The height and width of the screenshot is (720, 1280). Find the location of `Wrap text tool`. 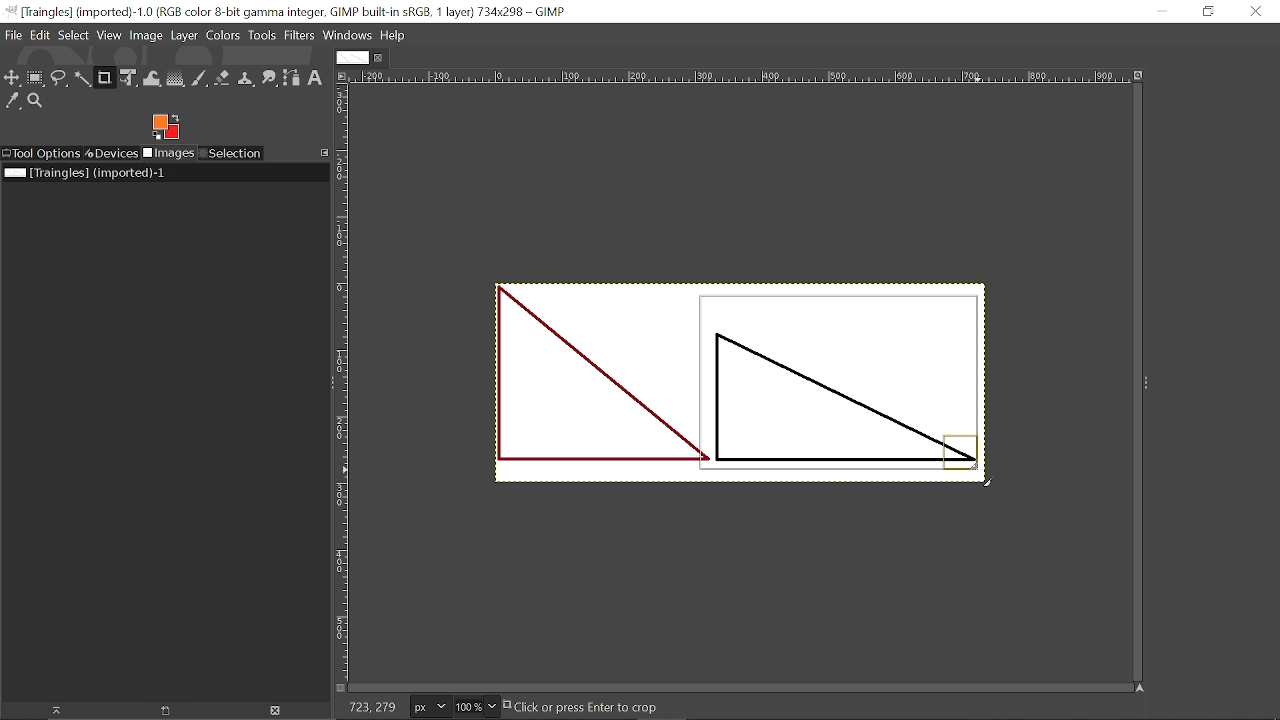

Wrap text tool is located at coordinates (153, 78).